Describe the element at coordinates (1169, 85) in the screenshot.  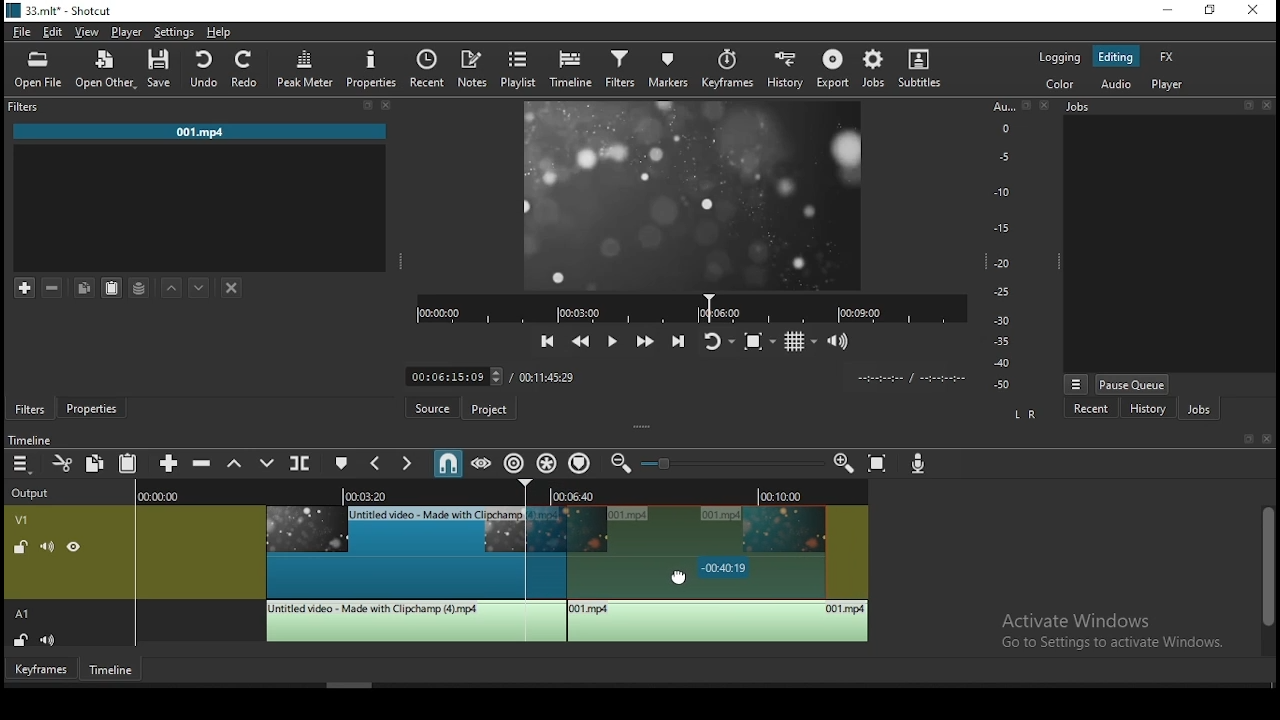
I see `player` at that location.